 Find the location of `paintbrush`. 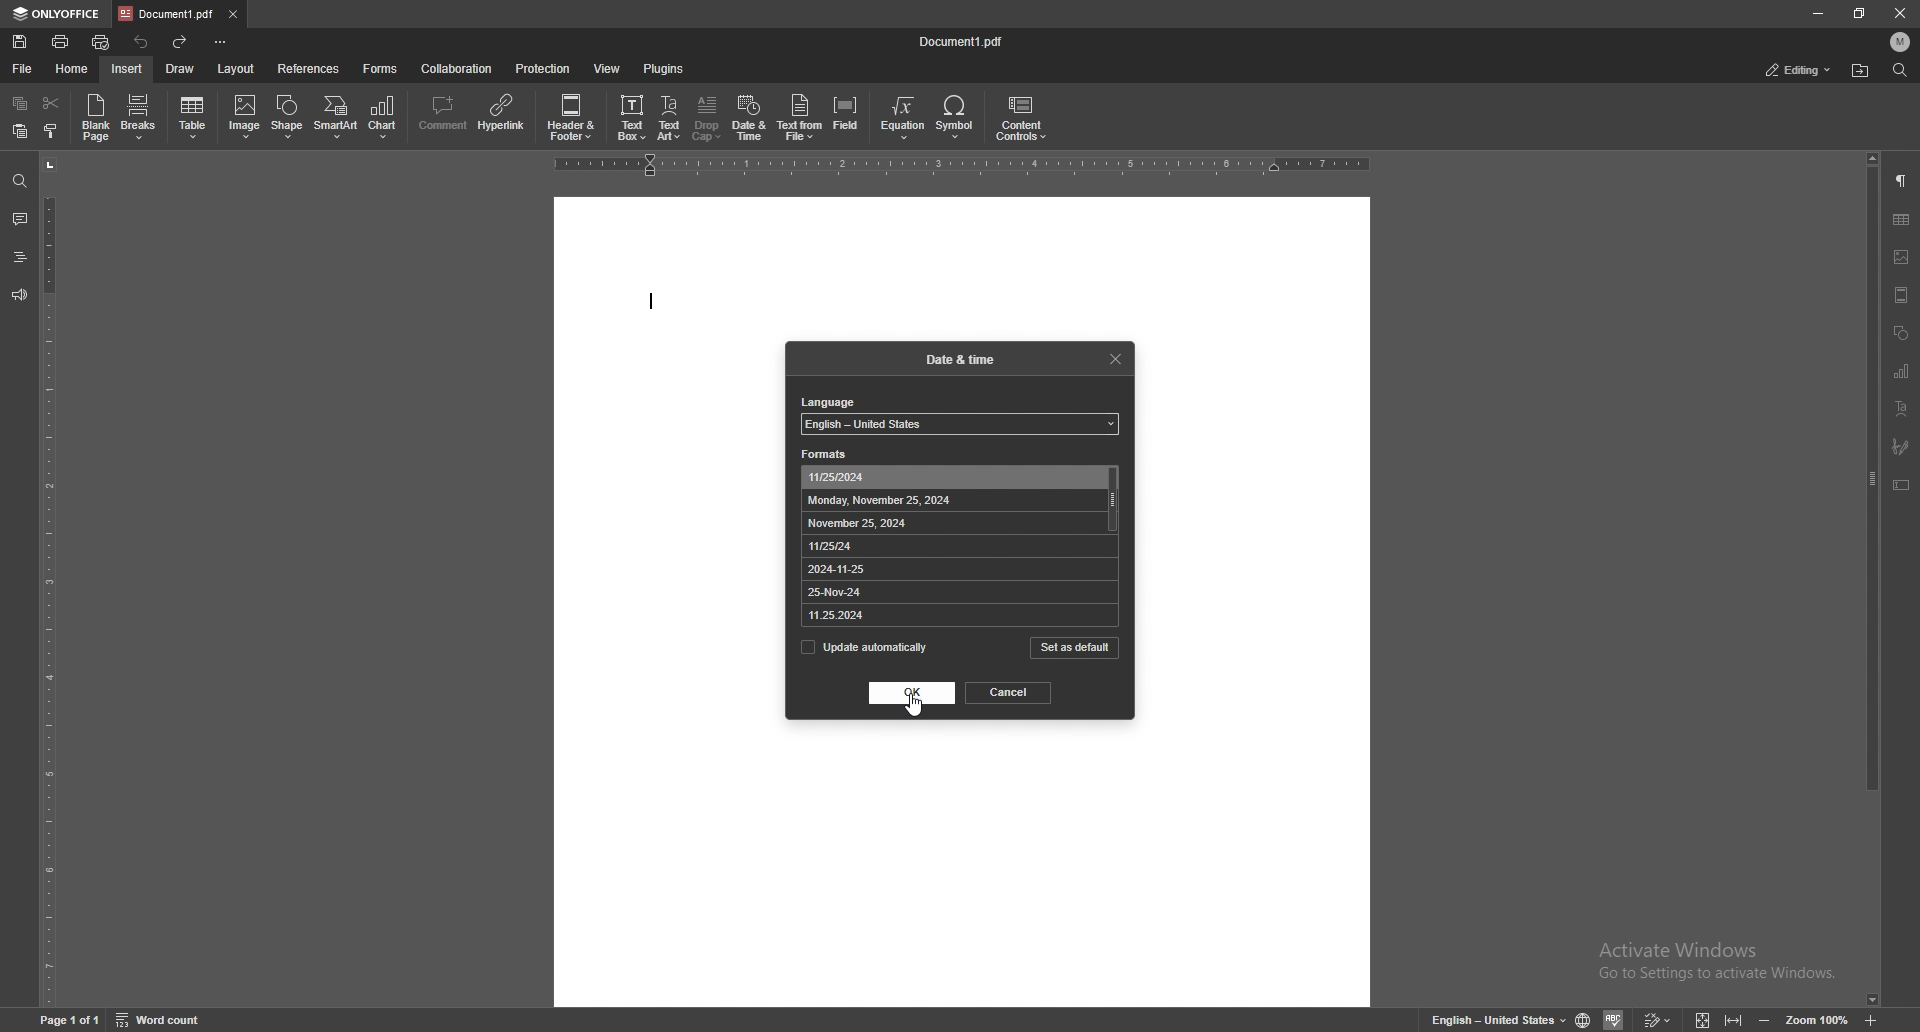

paintbrush is located at coordinates (1904, 445).